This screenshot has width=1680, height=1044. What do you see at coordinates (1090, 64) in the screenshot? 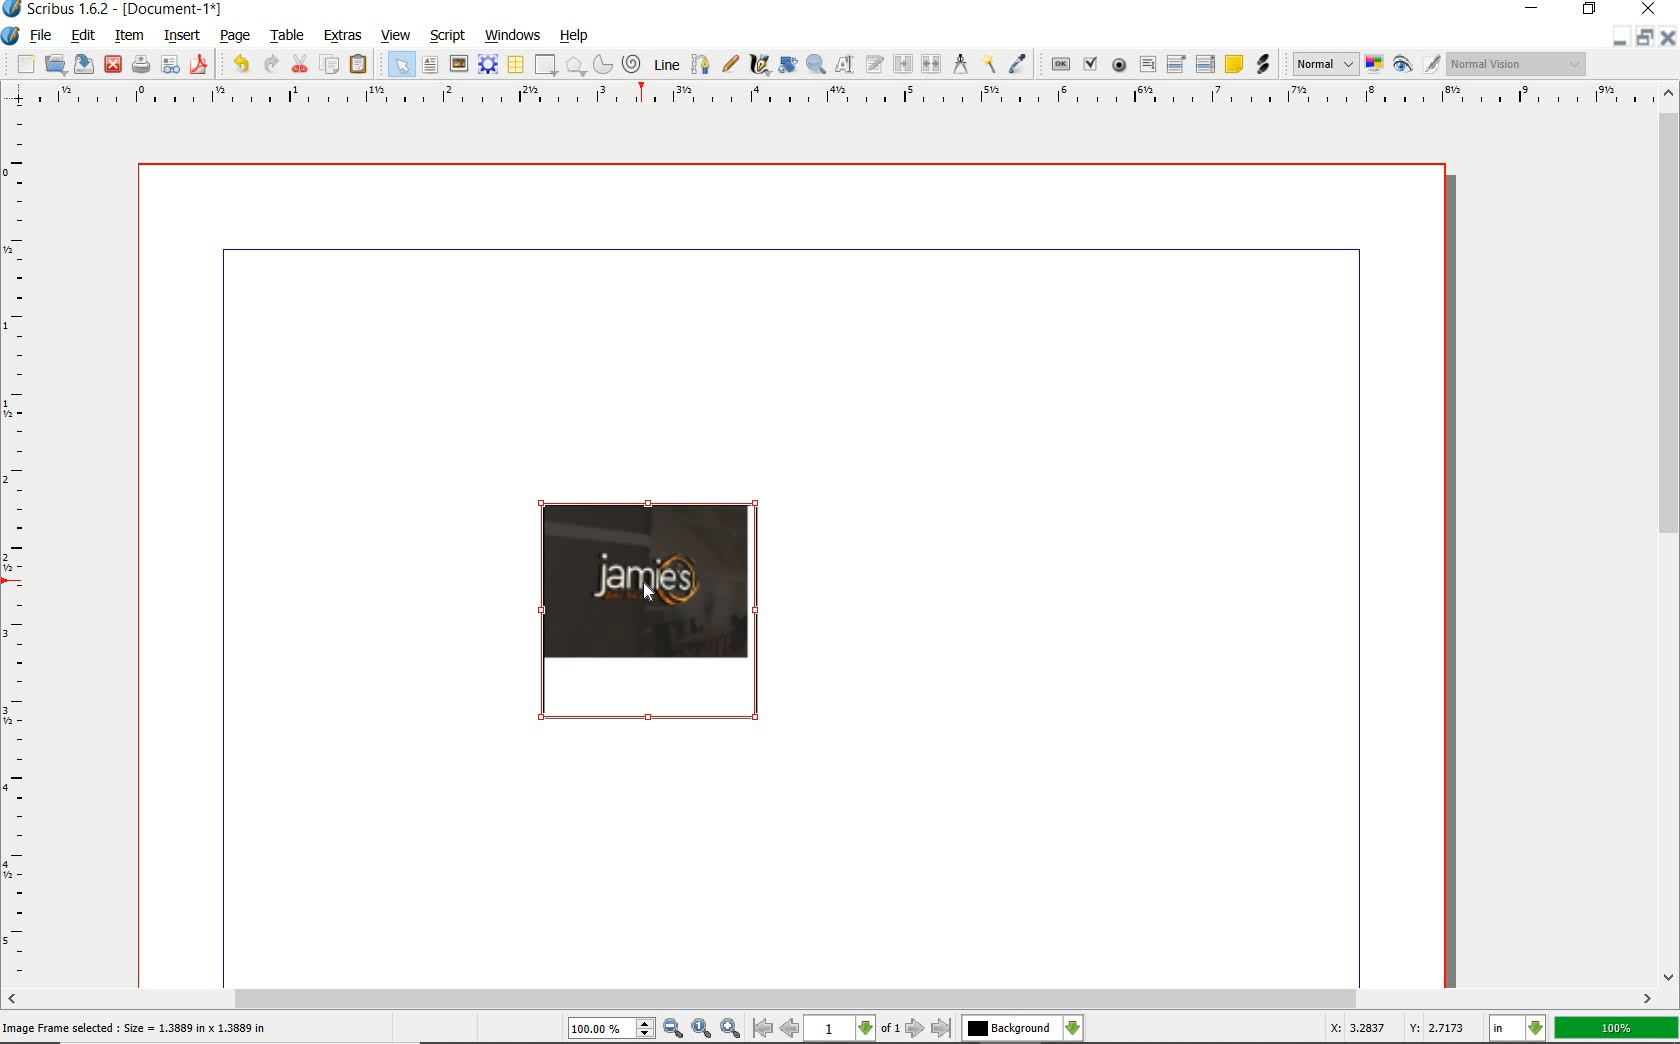
I see `pdf check box` at bounding box center [1090, 64].